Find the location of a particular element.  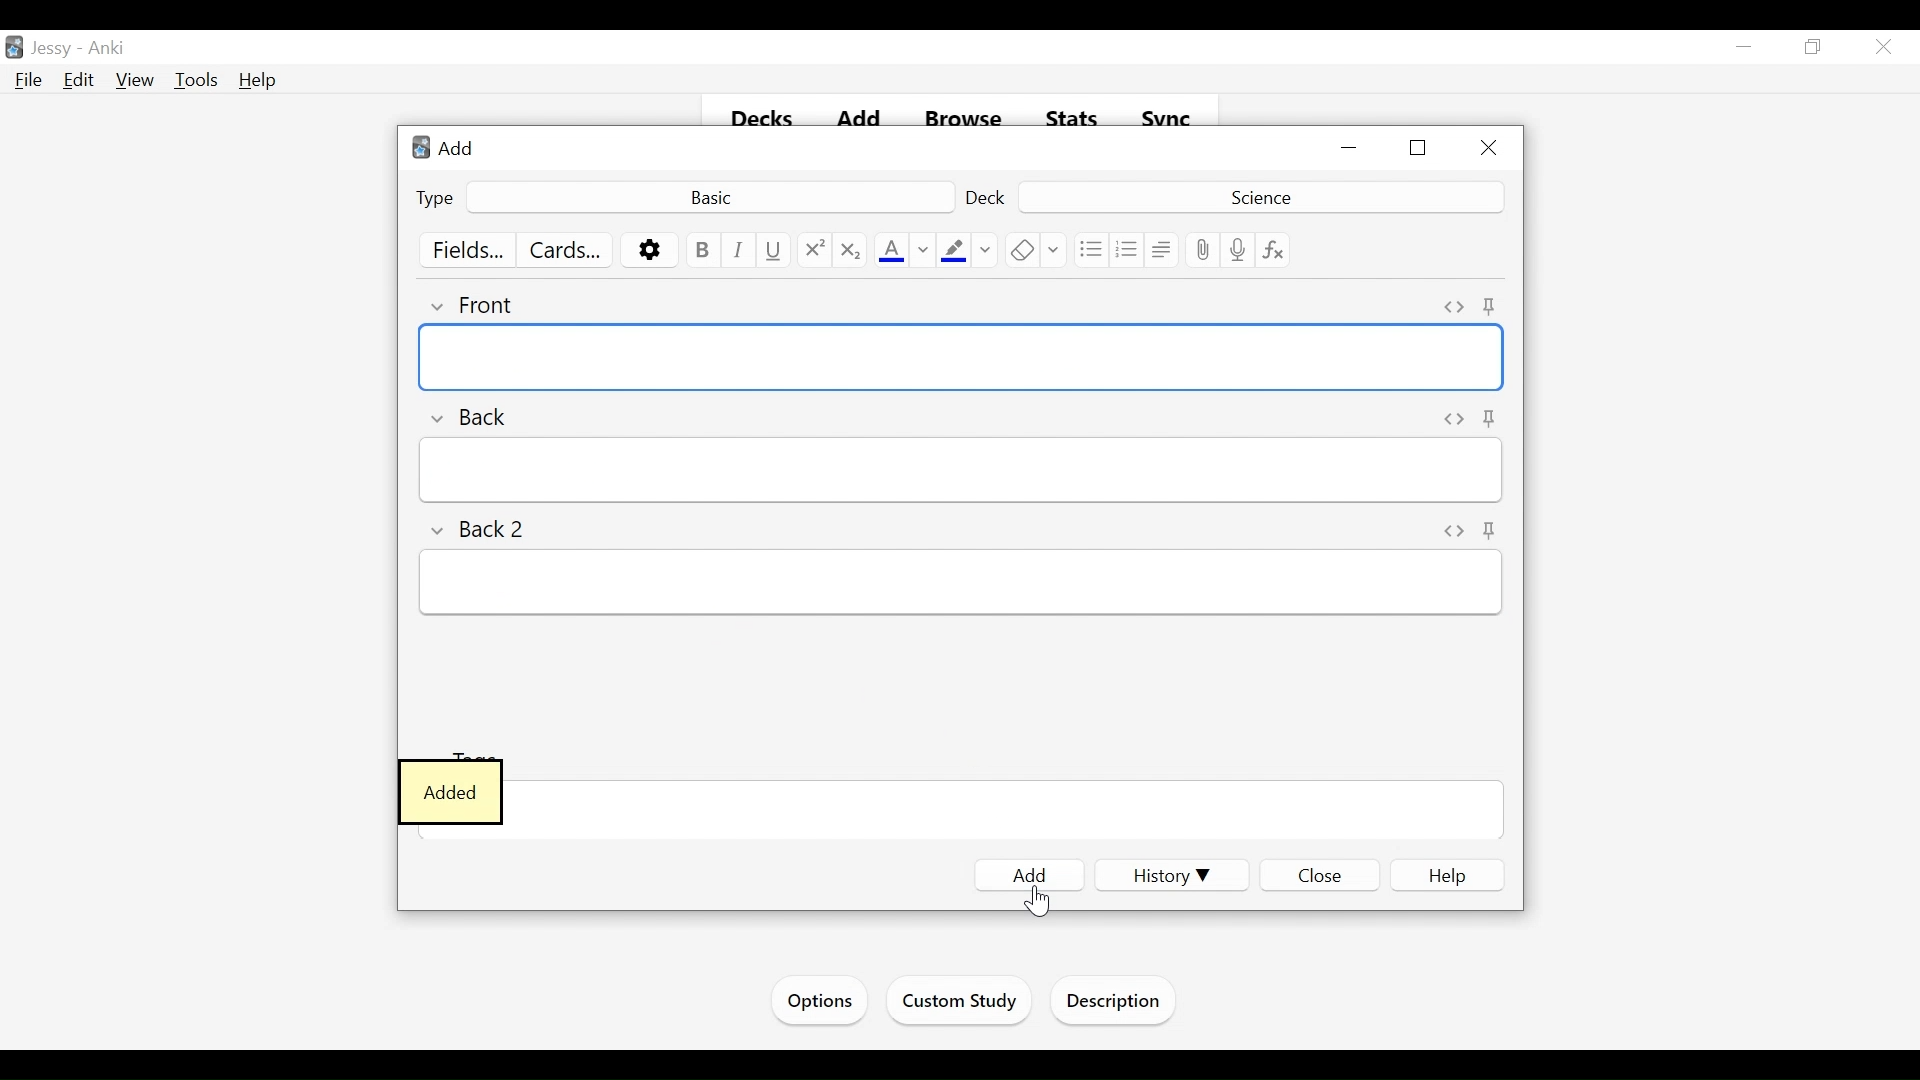

Custom Study is located at coordinates (961, 1004).